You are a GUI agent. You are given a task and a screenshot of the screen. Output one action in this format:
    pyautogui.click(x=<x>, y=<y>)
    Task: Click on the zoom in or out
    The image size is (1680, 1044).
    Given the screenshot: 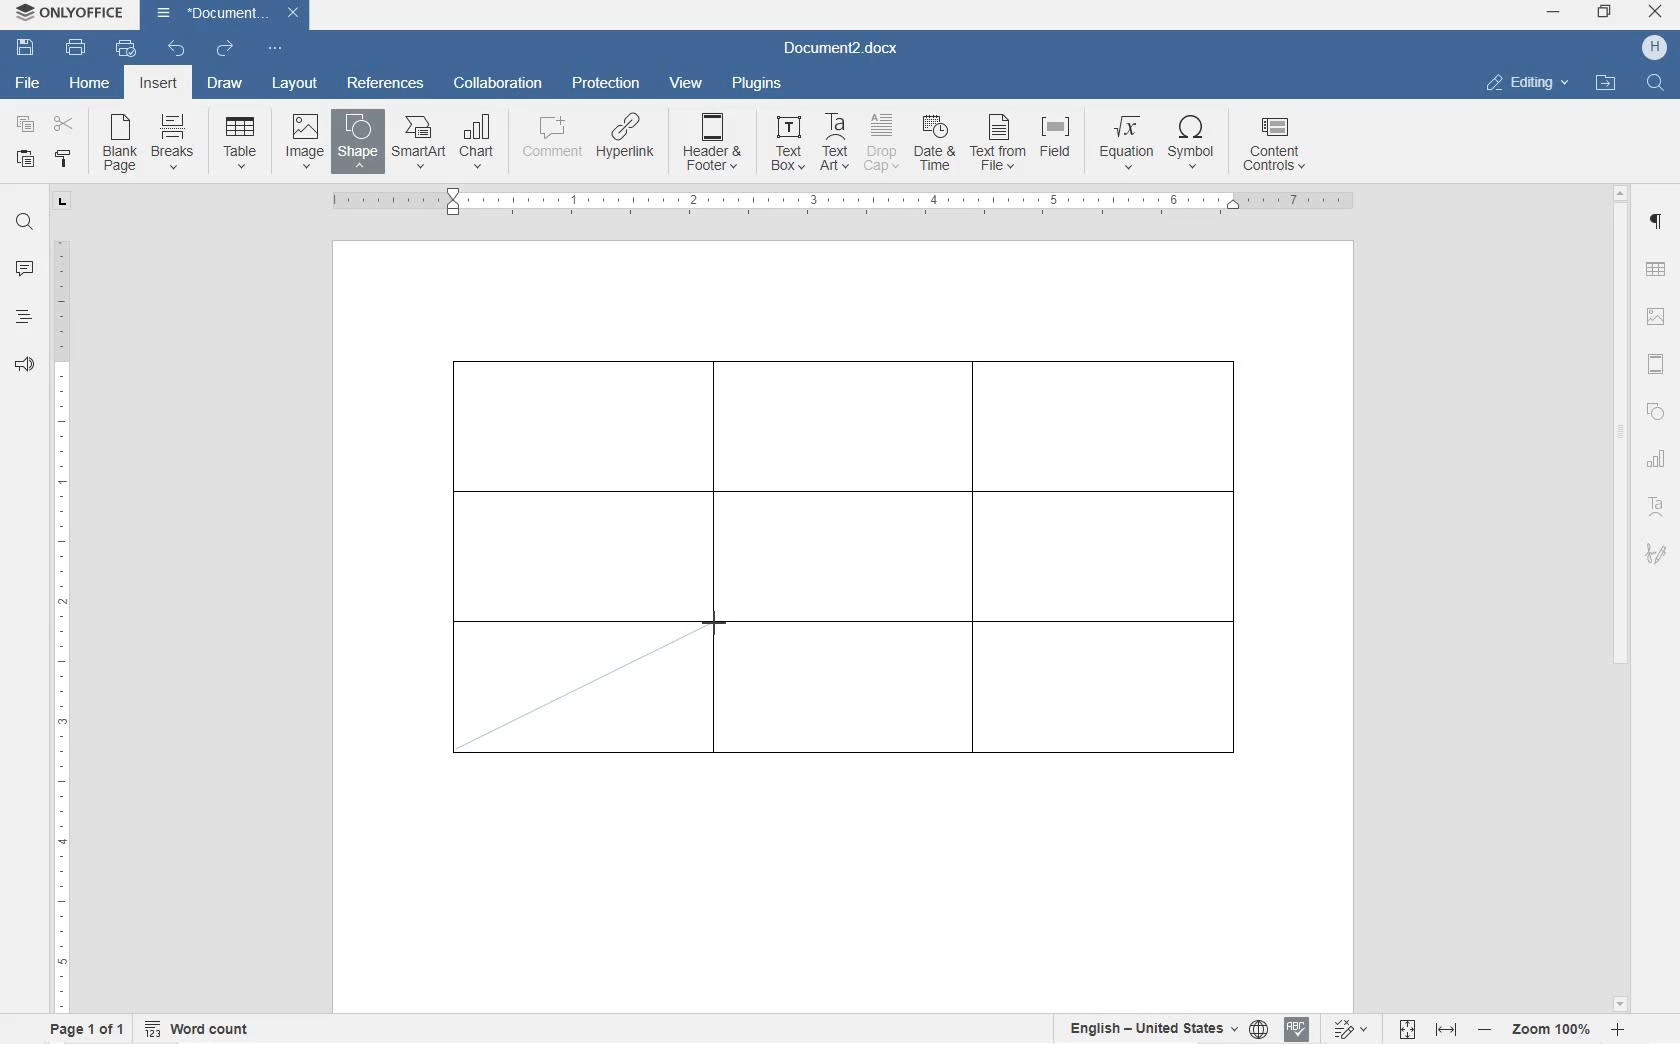 What is the action you would take?
    pyautogui.click(x=1553, y=1029)
    